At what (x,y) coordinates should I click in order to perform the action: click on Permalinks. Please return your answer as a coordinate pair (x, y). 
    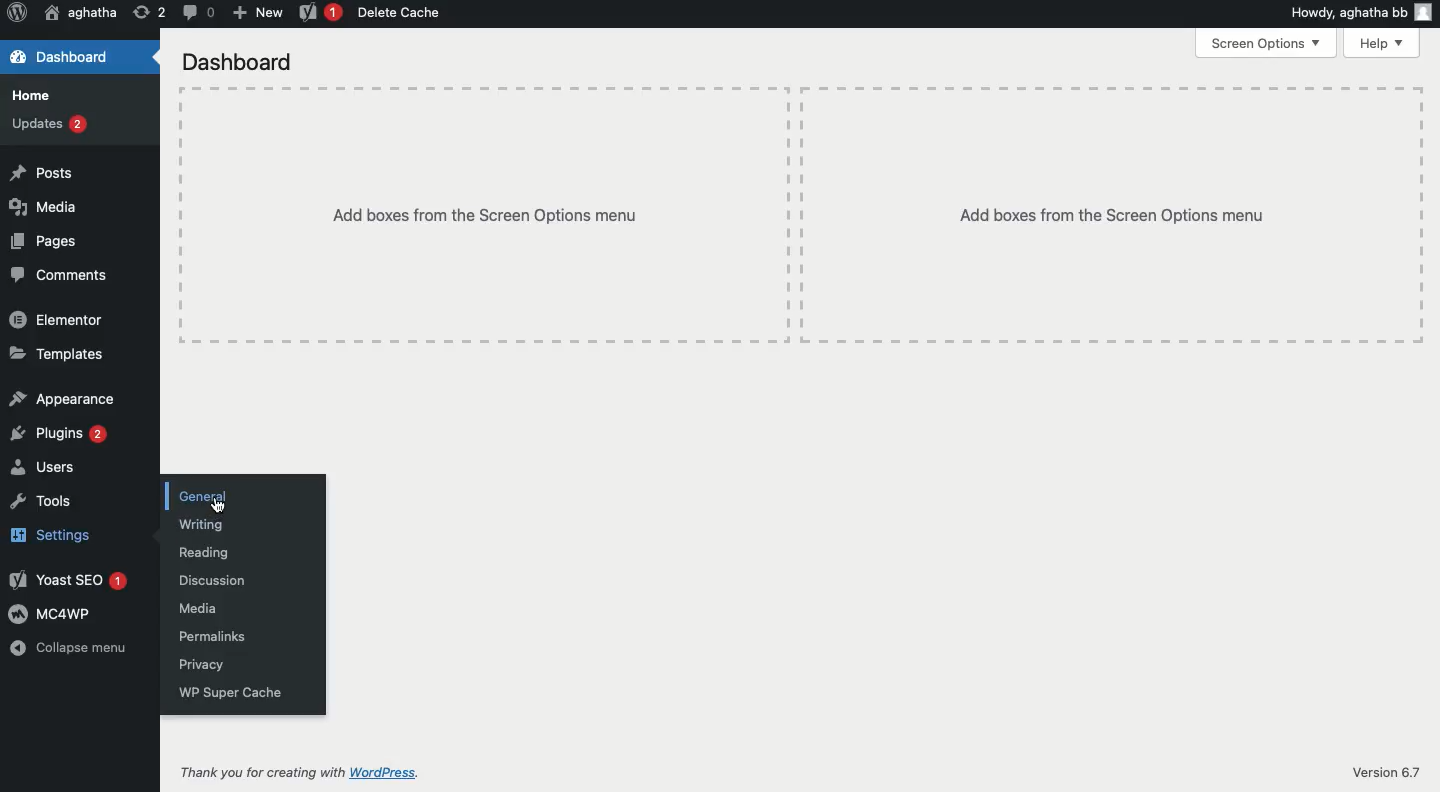
    Looking at the image, I should click on (208, 638).